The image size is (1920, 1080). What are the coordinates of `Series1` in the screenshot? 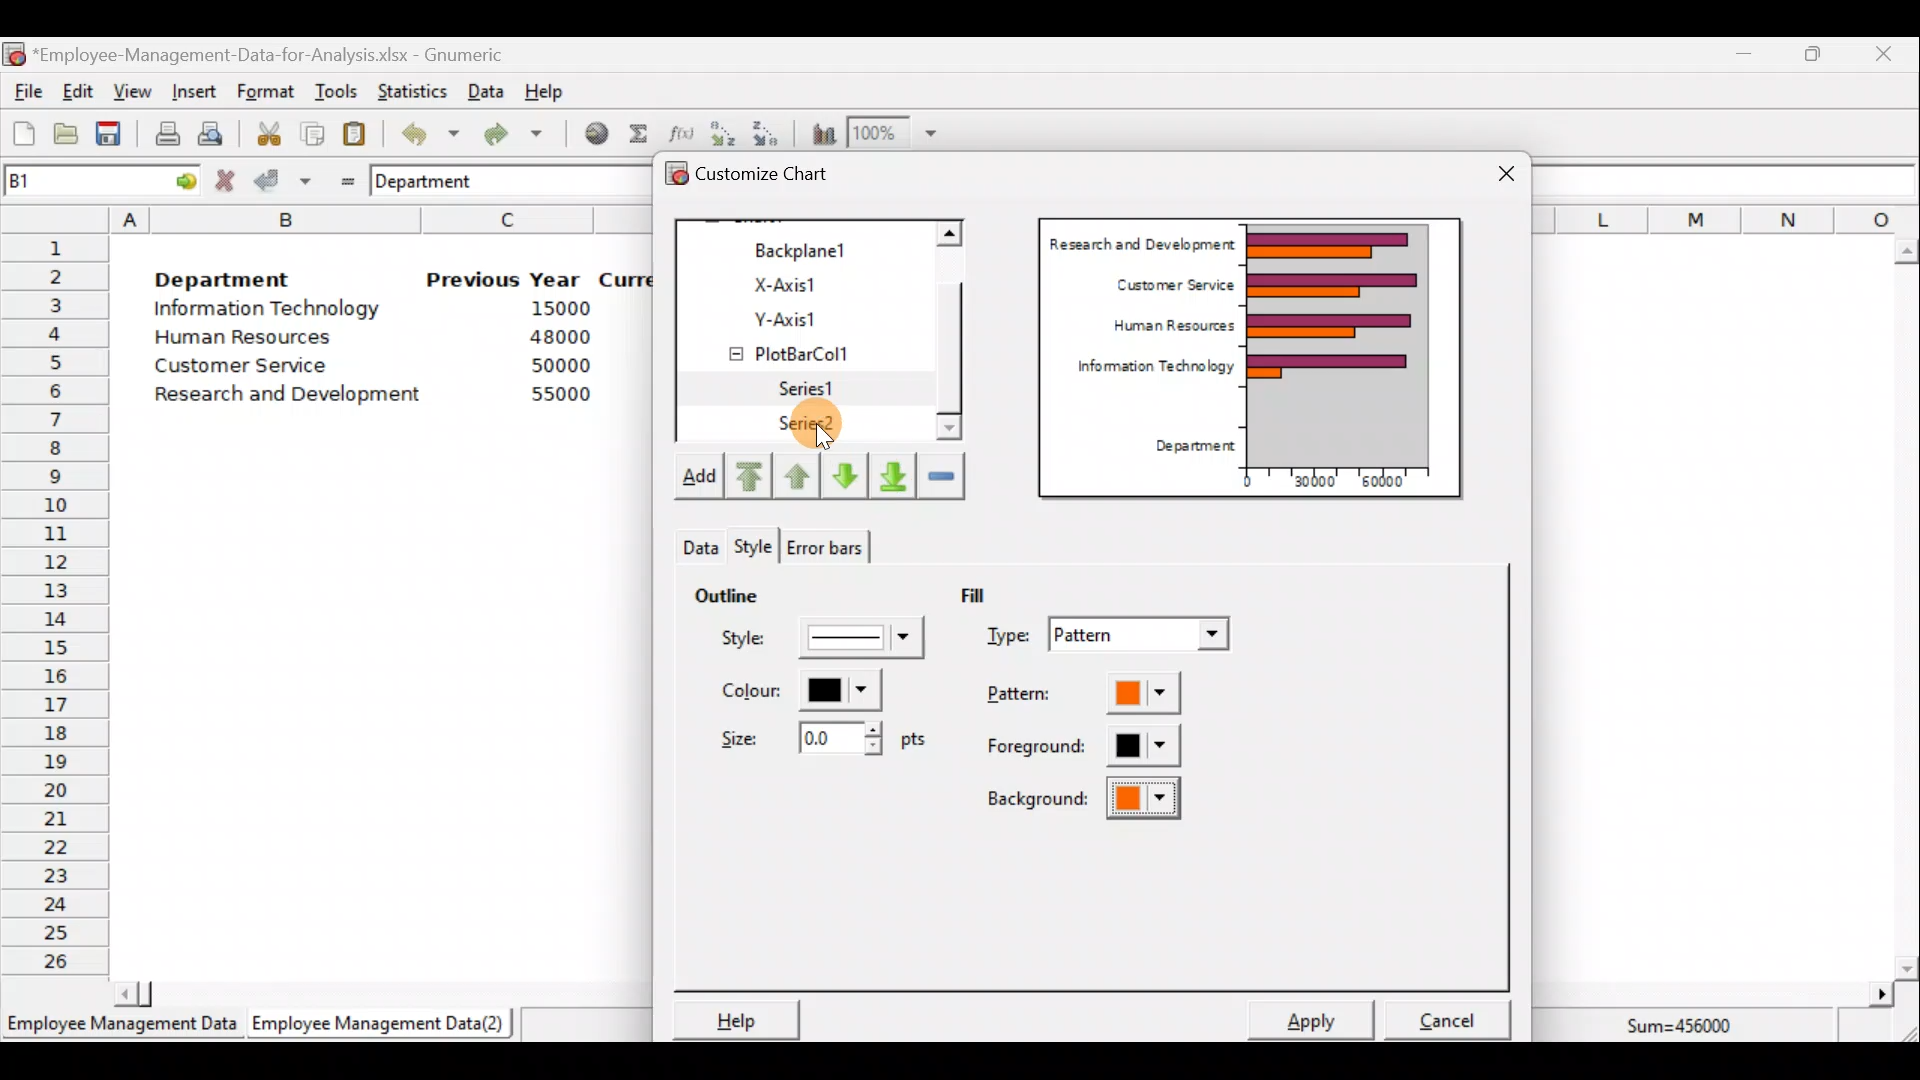 It's located at (818, 389).